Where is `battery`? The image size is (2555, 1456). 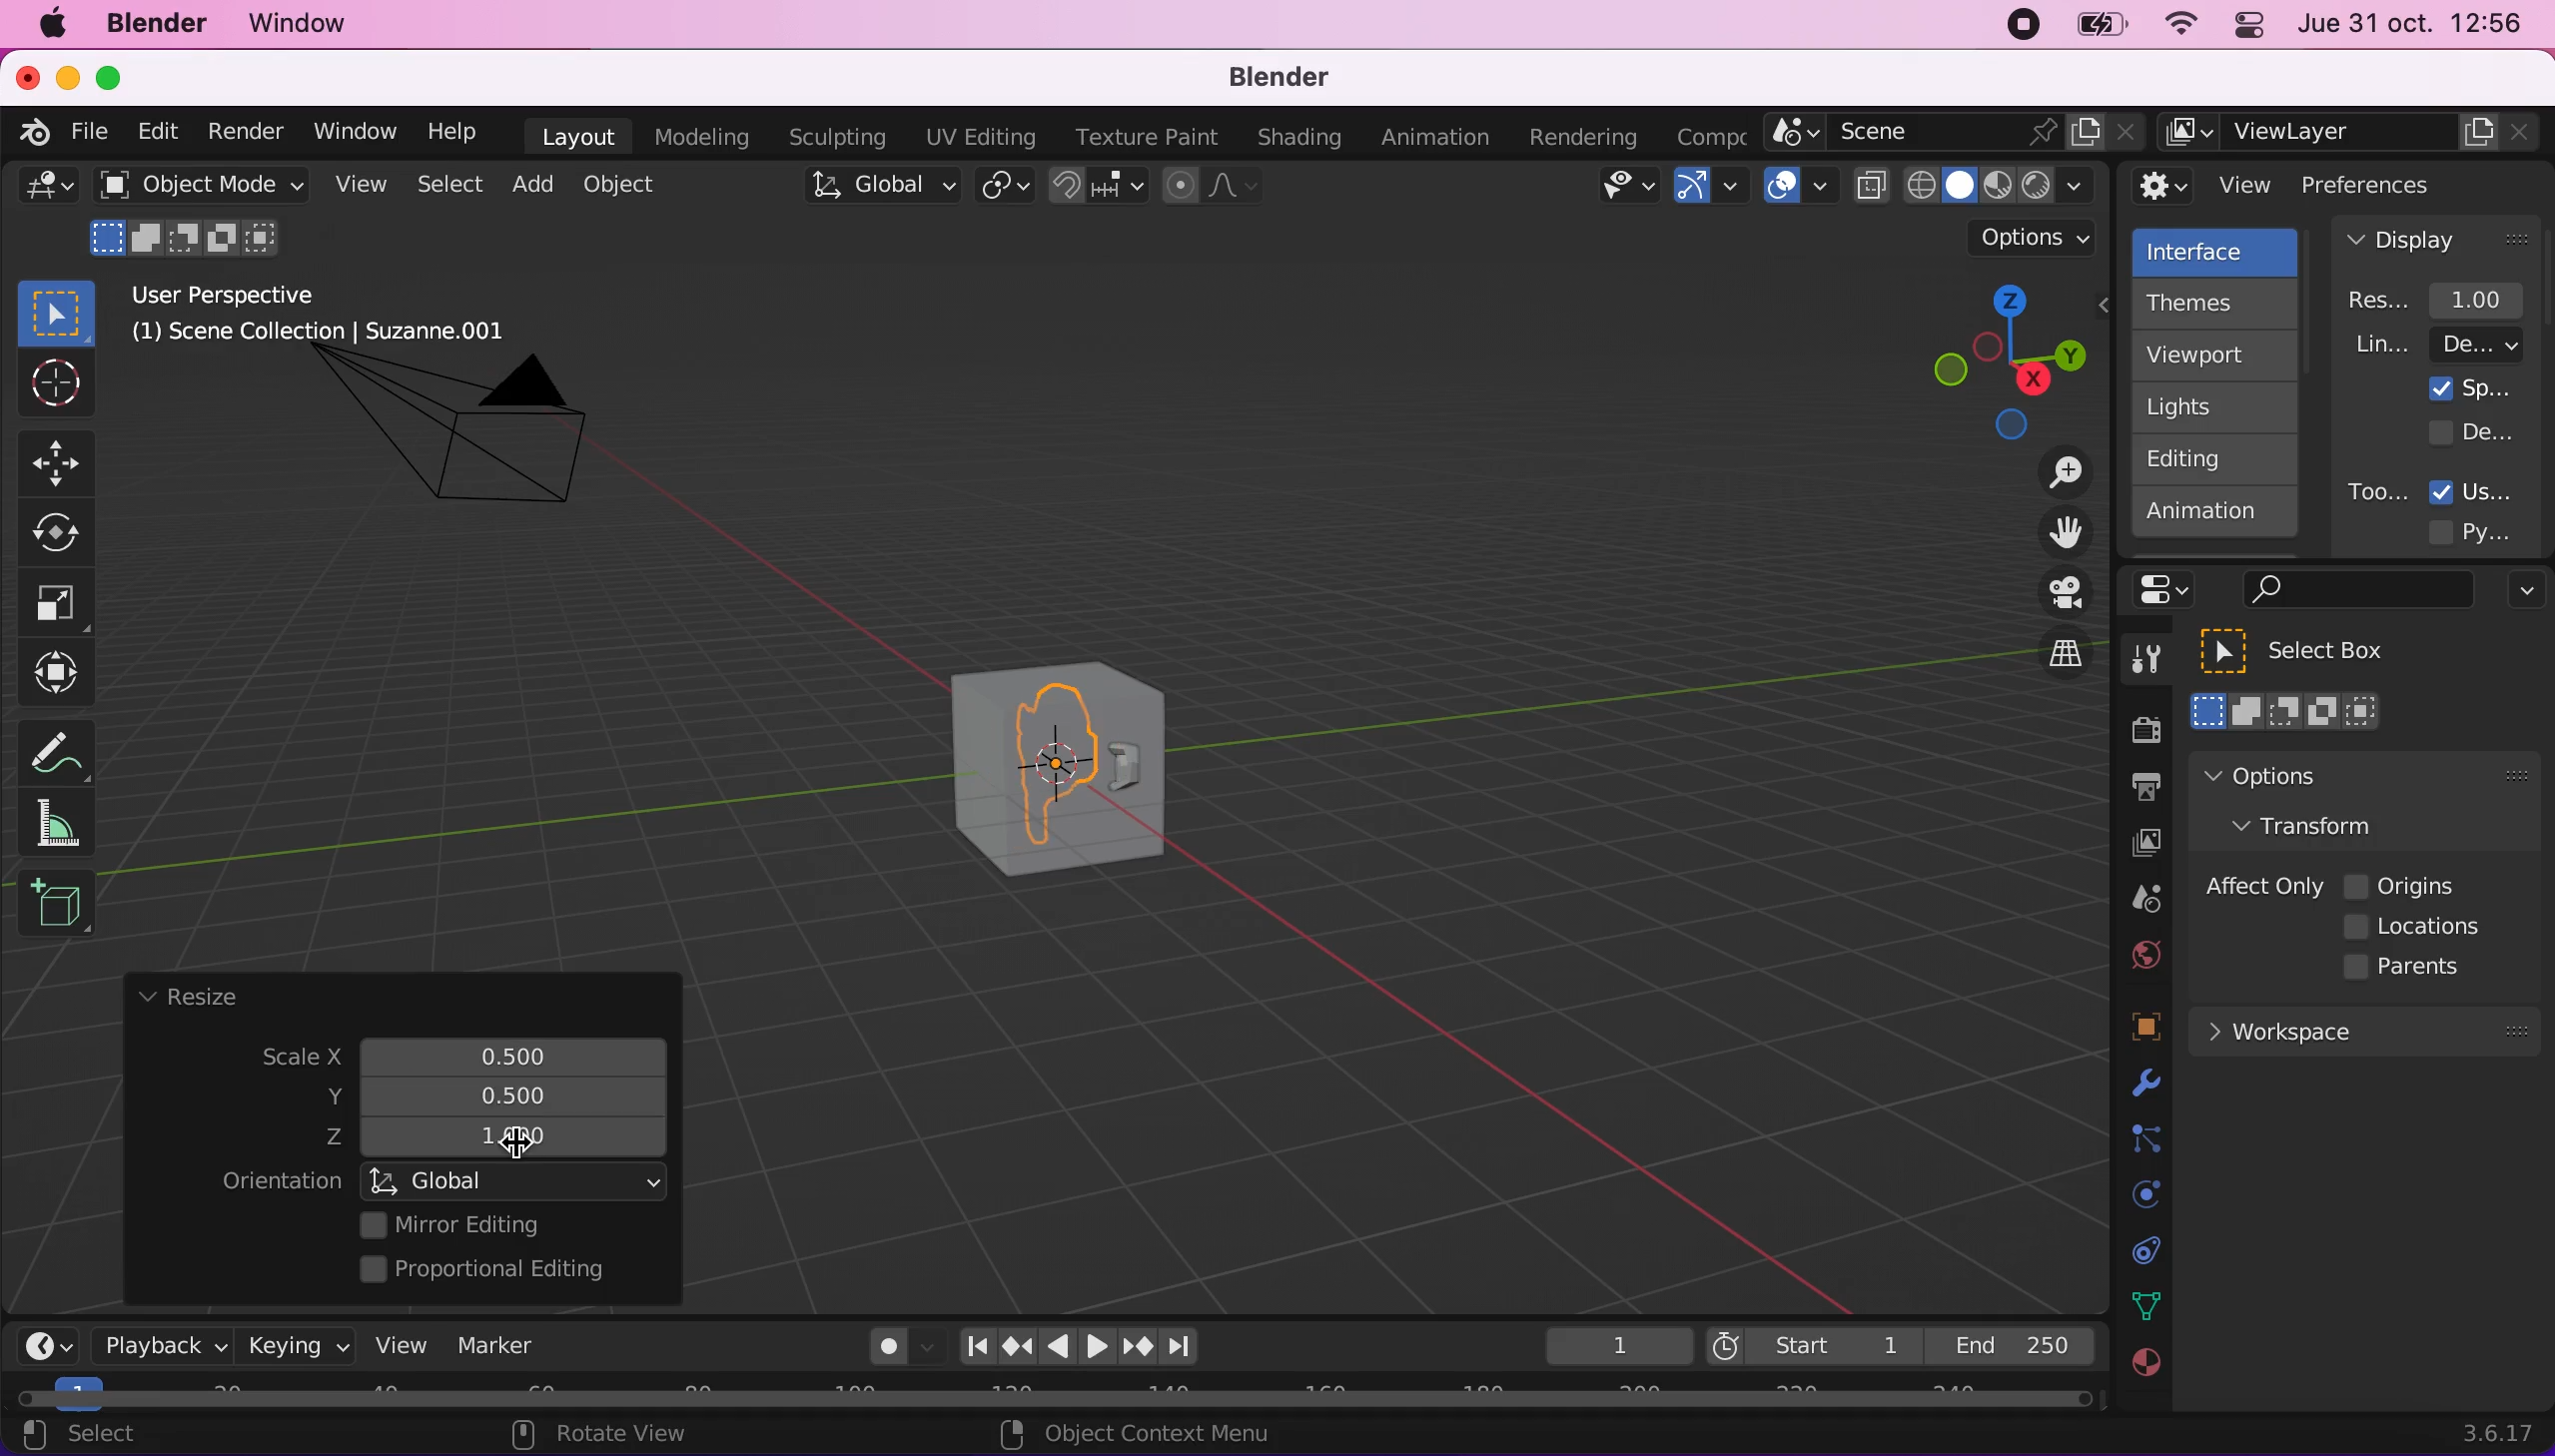
battery is located at coordinates (2094, 30).